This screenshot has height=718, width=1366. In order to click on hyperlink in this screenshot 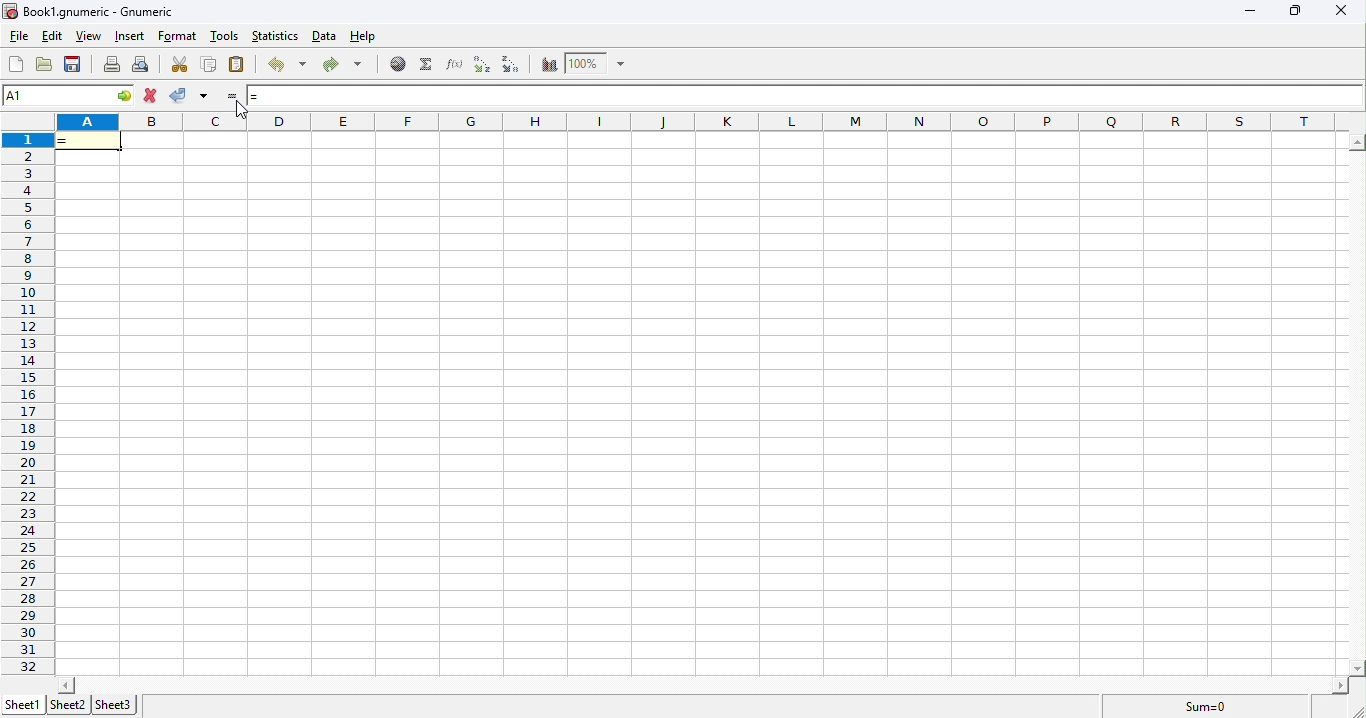, I will do `click(396, 65)`.